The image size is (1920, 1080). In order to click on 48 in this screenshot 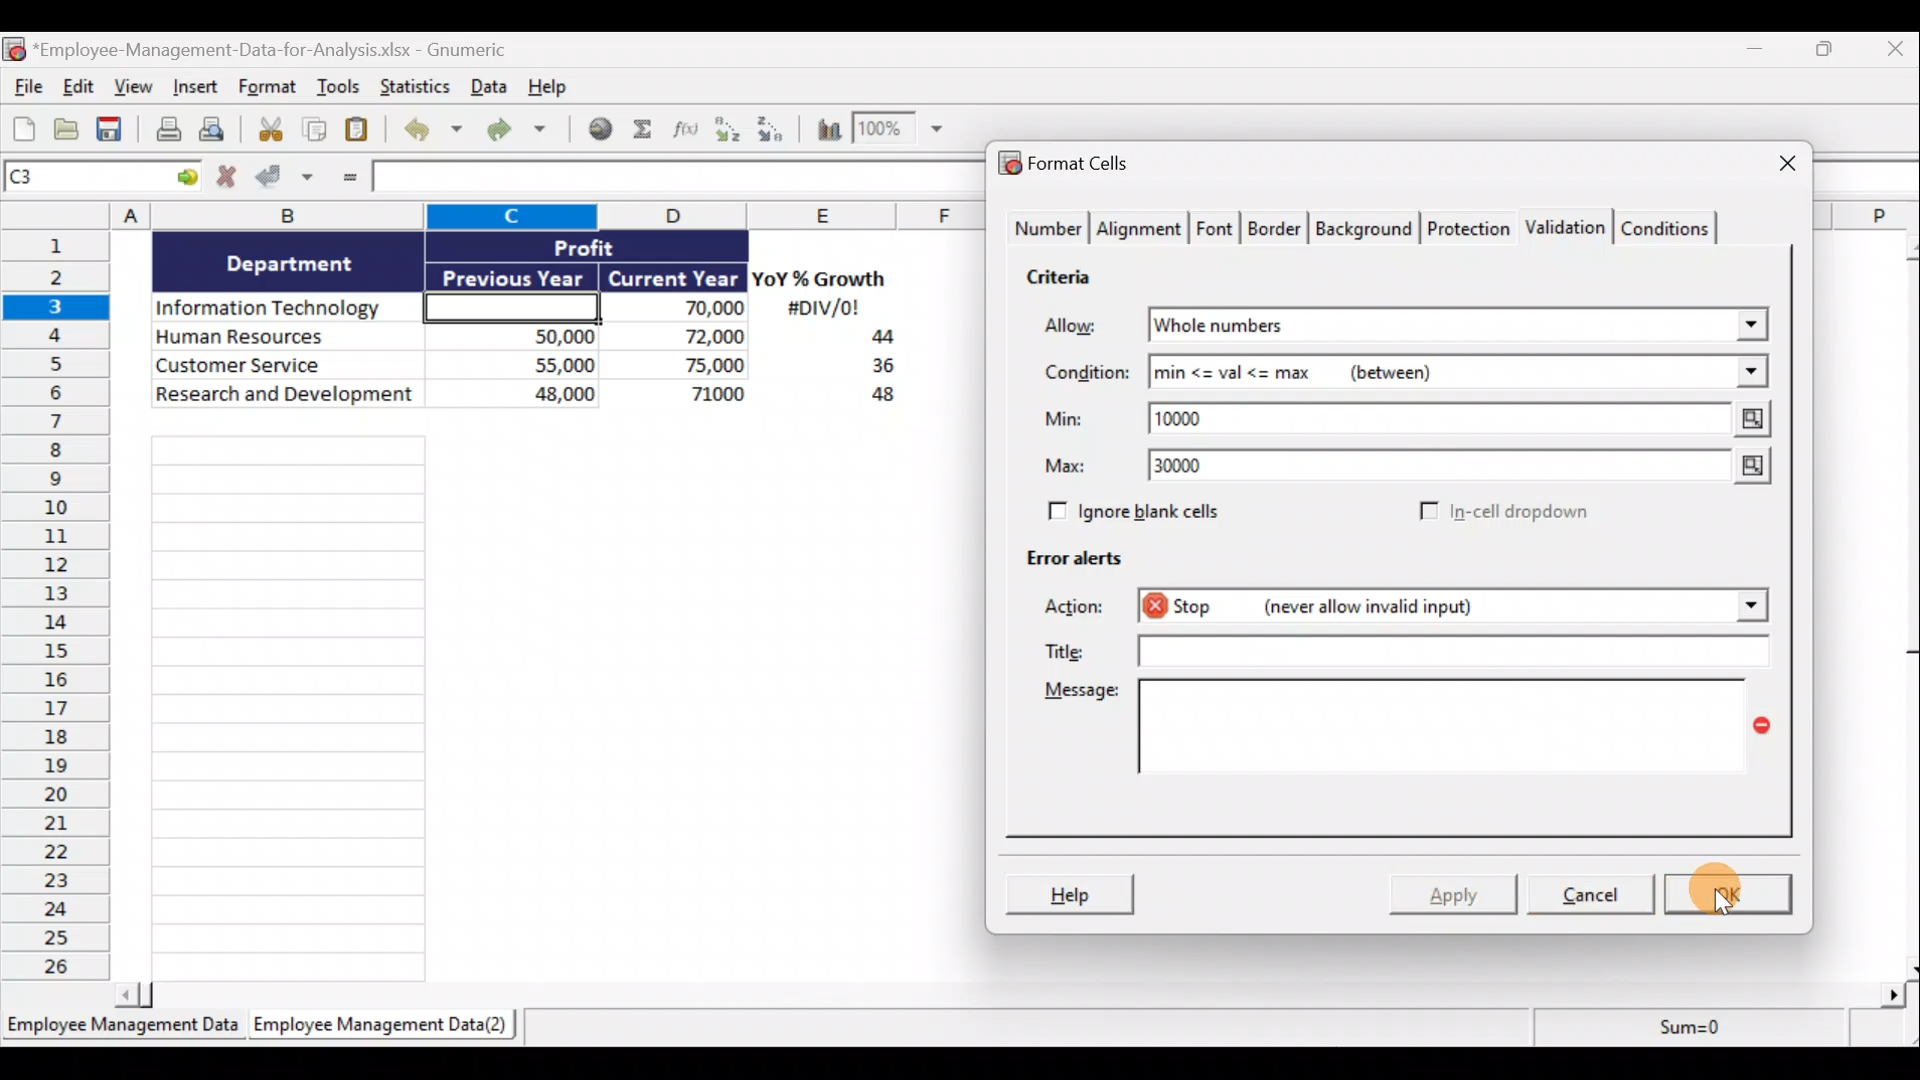, I will do `click(872, 398)`.